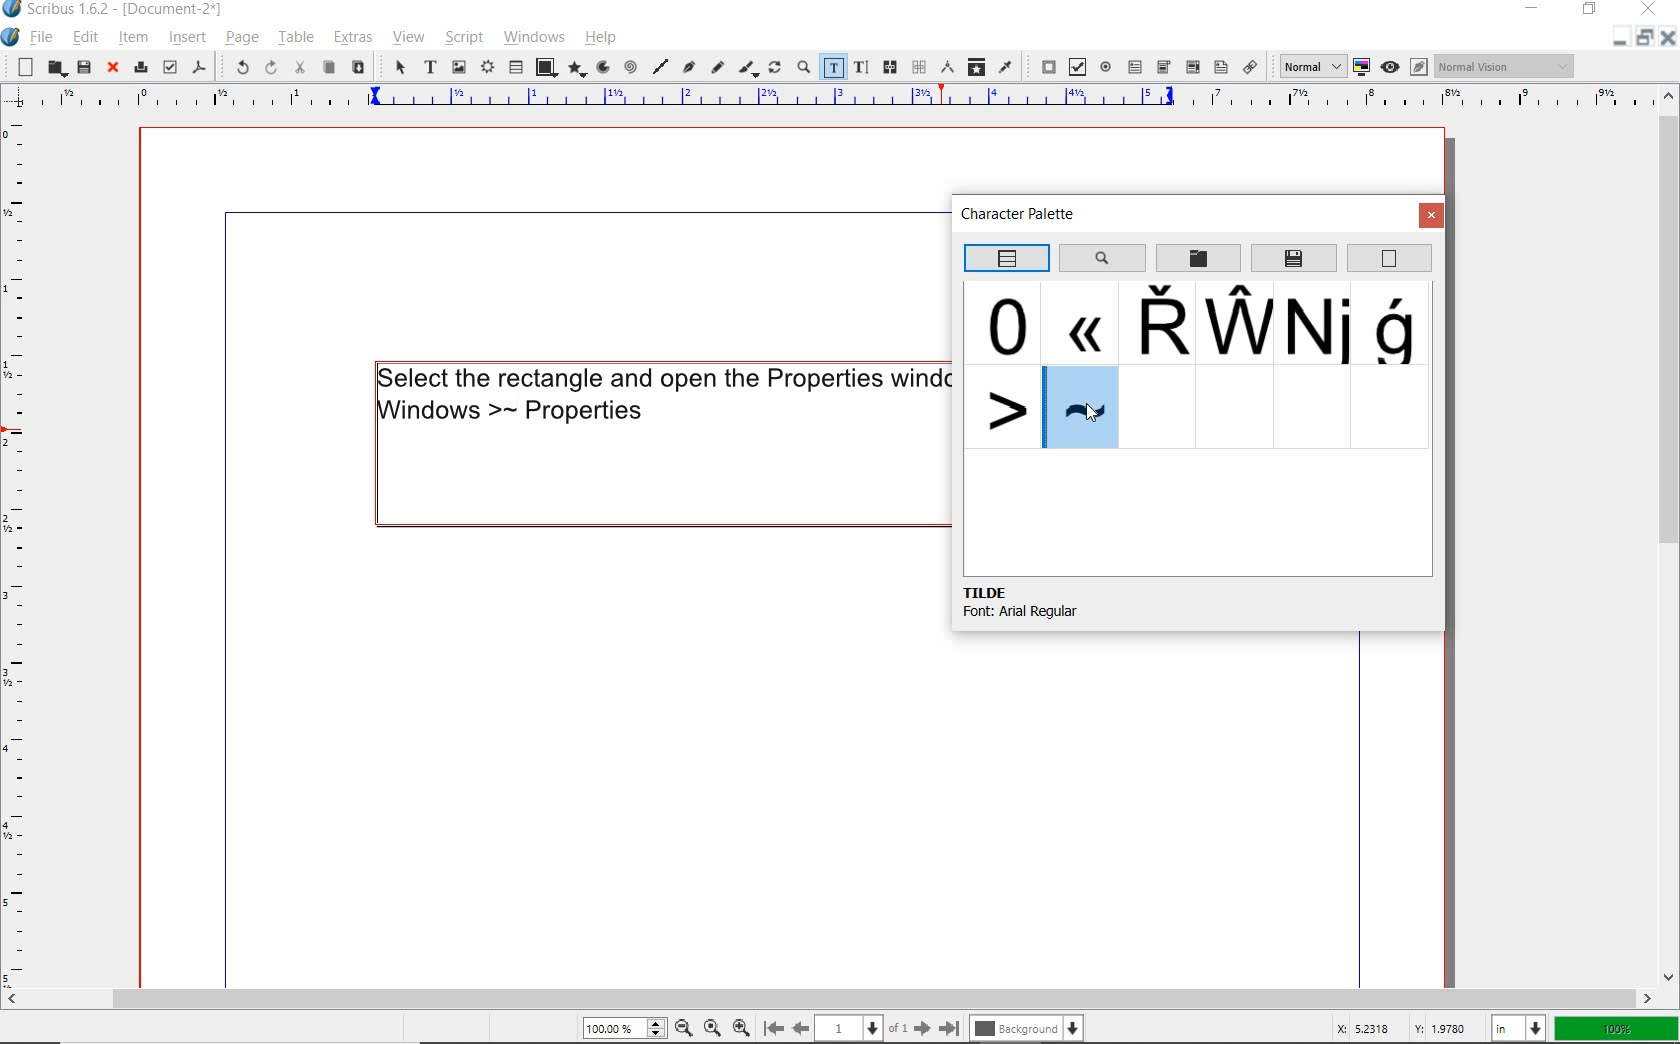  What do you see at coordinates (801, 1028) in the screenshot?
I see `got to previous page` at bounding box center [801, 1028].